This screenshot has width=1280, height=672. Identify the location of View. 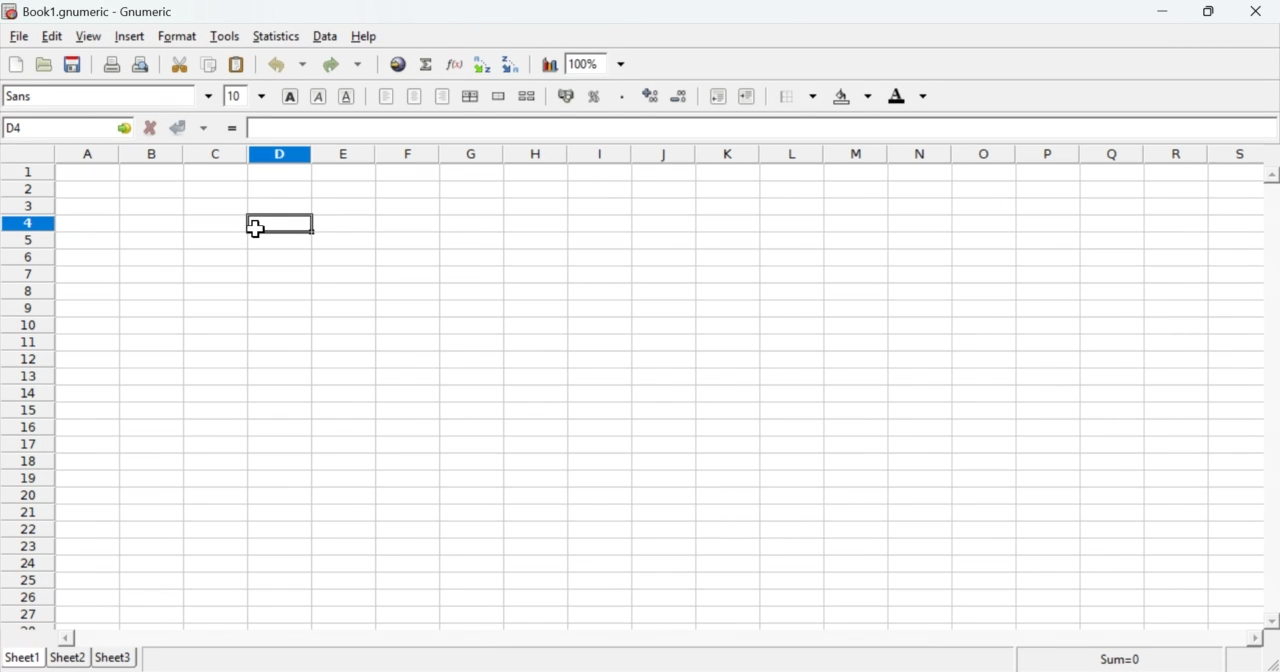
(87, 37).